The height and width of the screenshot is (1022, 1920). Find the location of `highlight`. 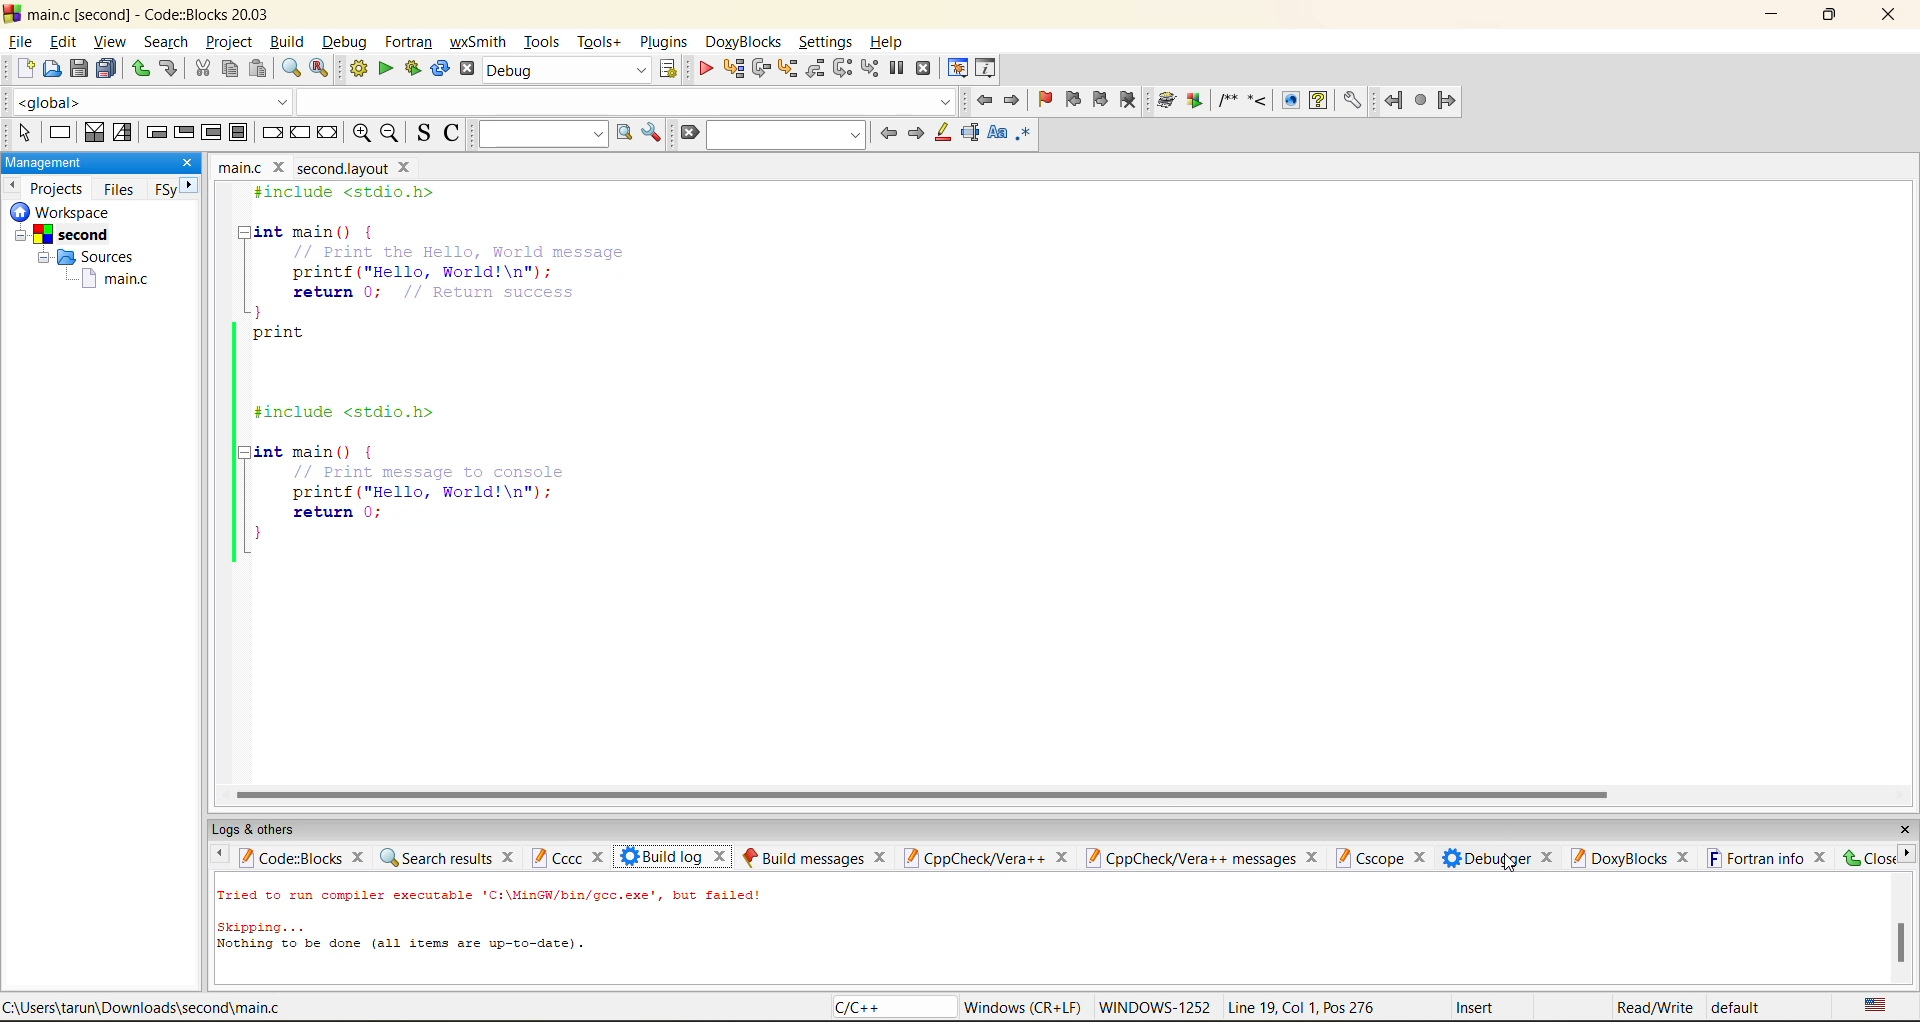

highlight is located at coordinates (942, 137).